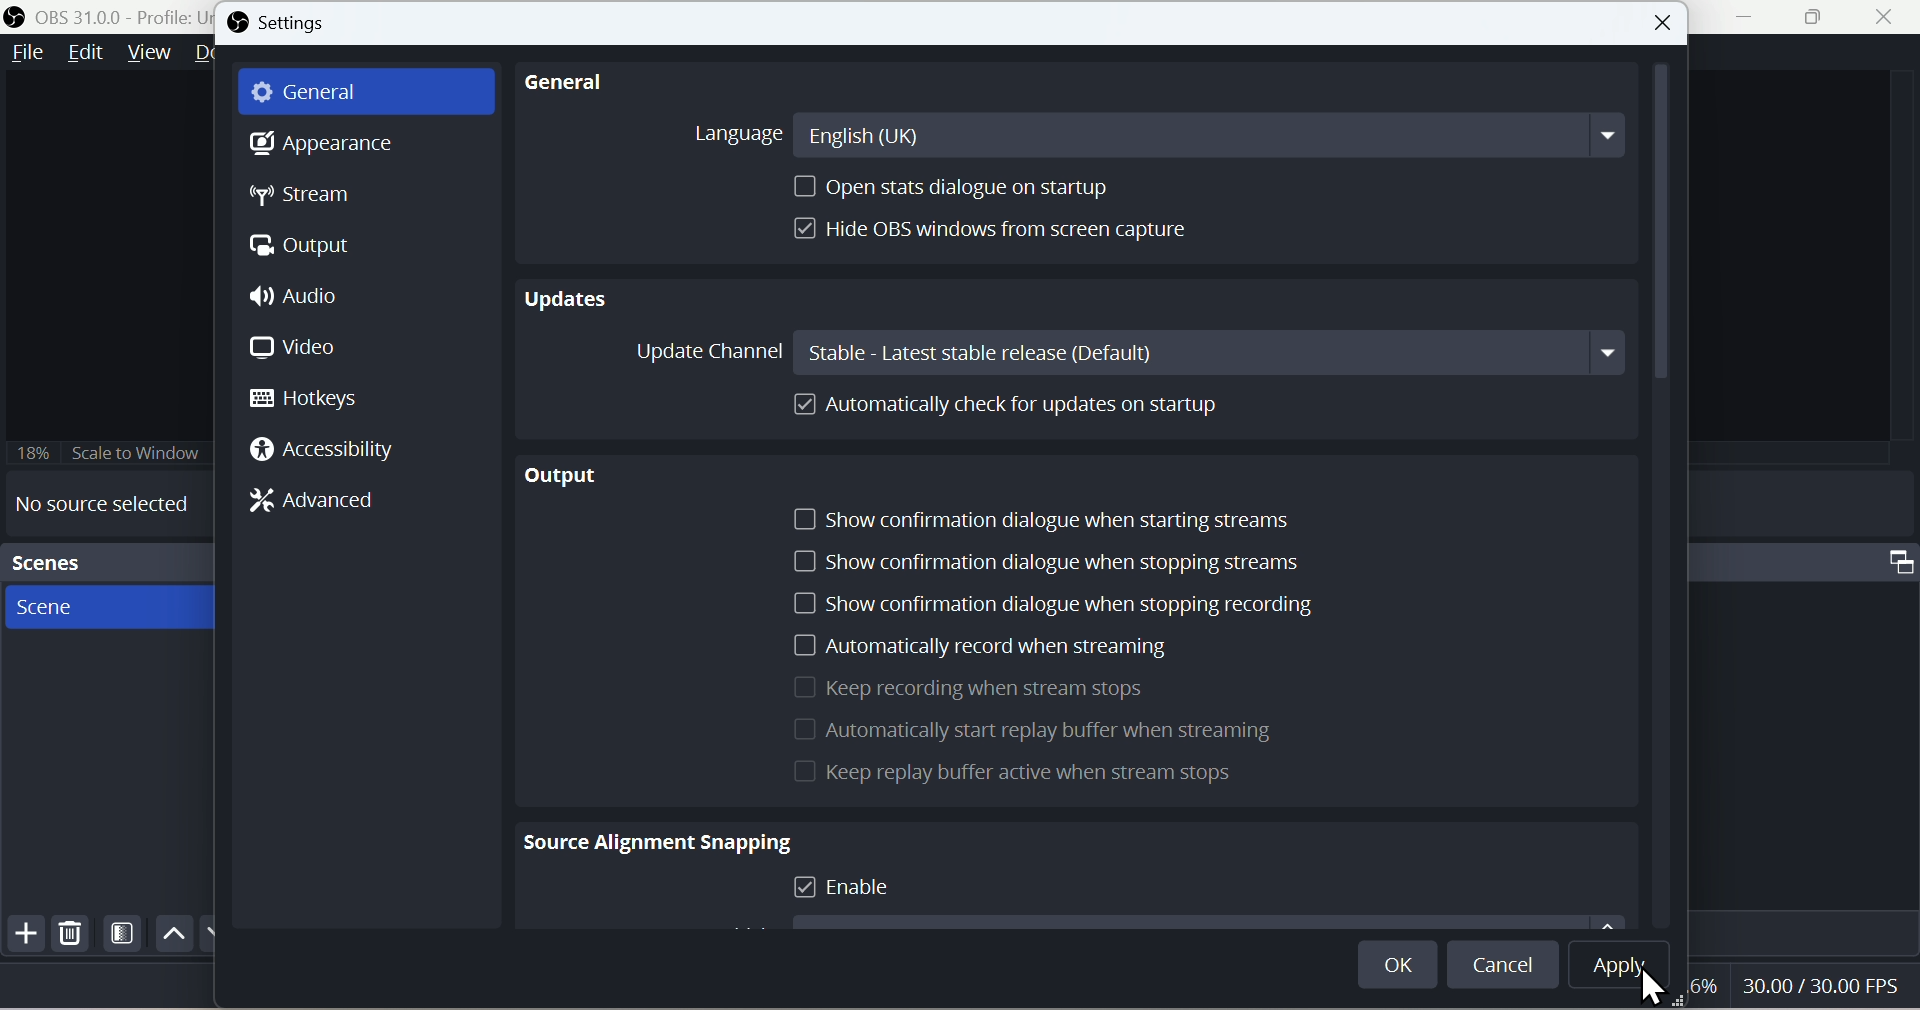  Describe the element at coordinates (307, 349) in the screenshot. I see `Video` at that location.